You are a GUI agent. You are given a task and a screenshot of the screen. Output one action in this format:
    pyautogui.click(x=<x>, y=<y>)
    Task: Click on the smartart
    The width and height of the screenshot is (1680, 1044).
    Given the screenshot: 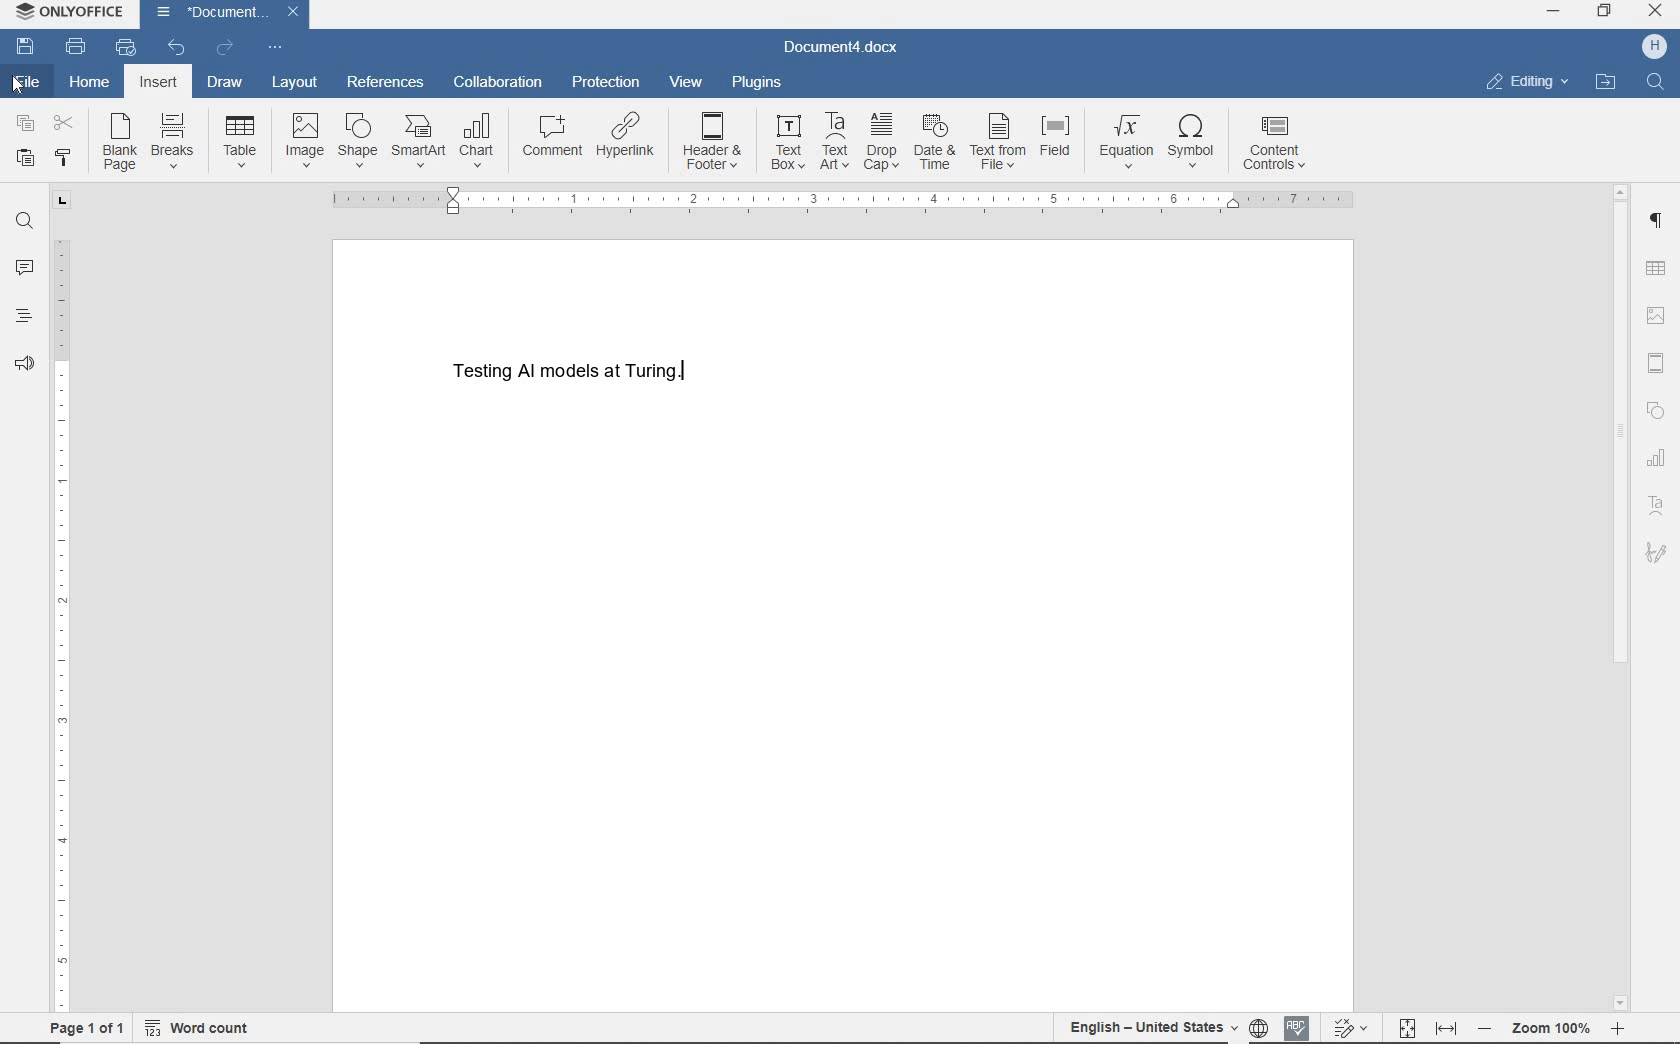 What is the action you would take?
    pyautogui.click(x=418, y=140)
    